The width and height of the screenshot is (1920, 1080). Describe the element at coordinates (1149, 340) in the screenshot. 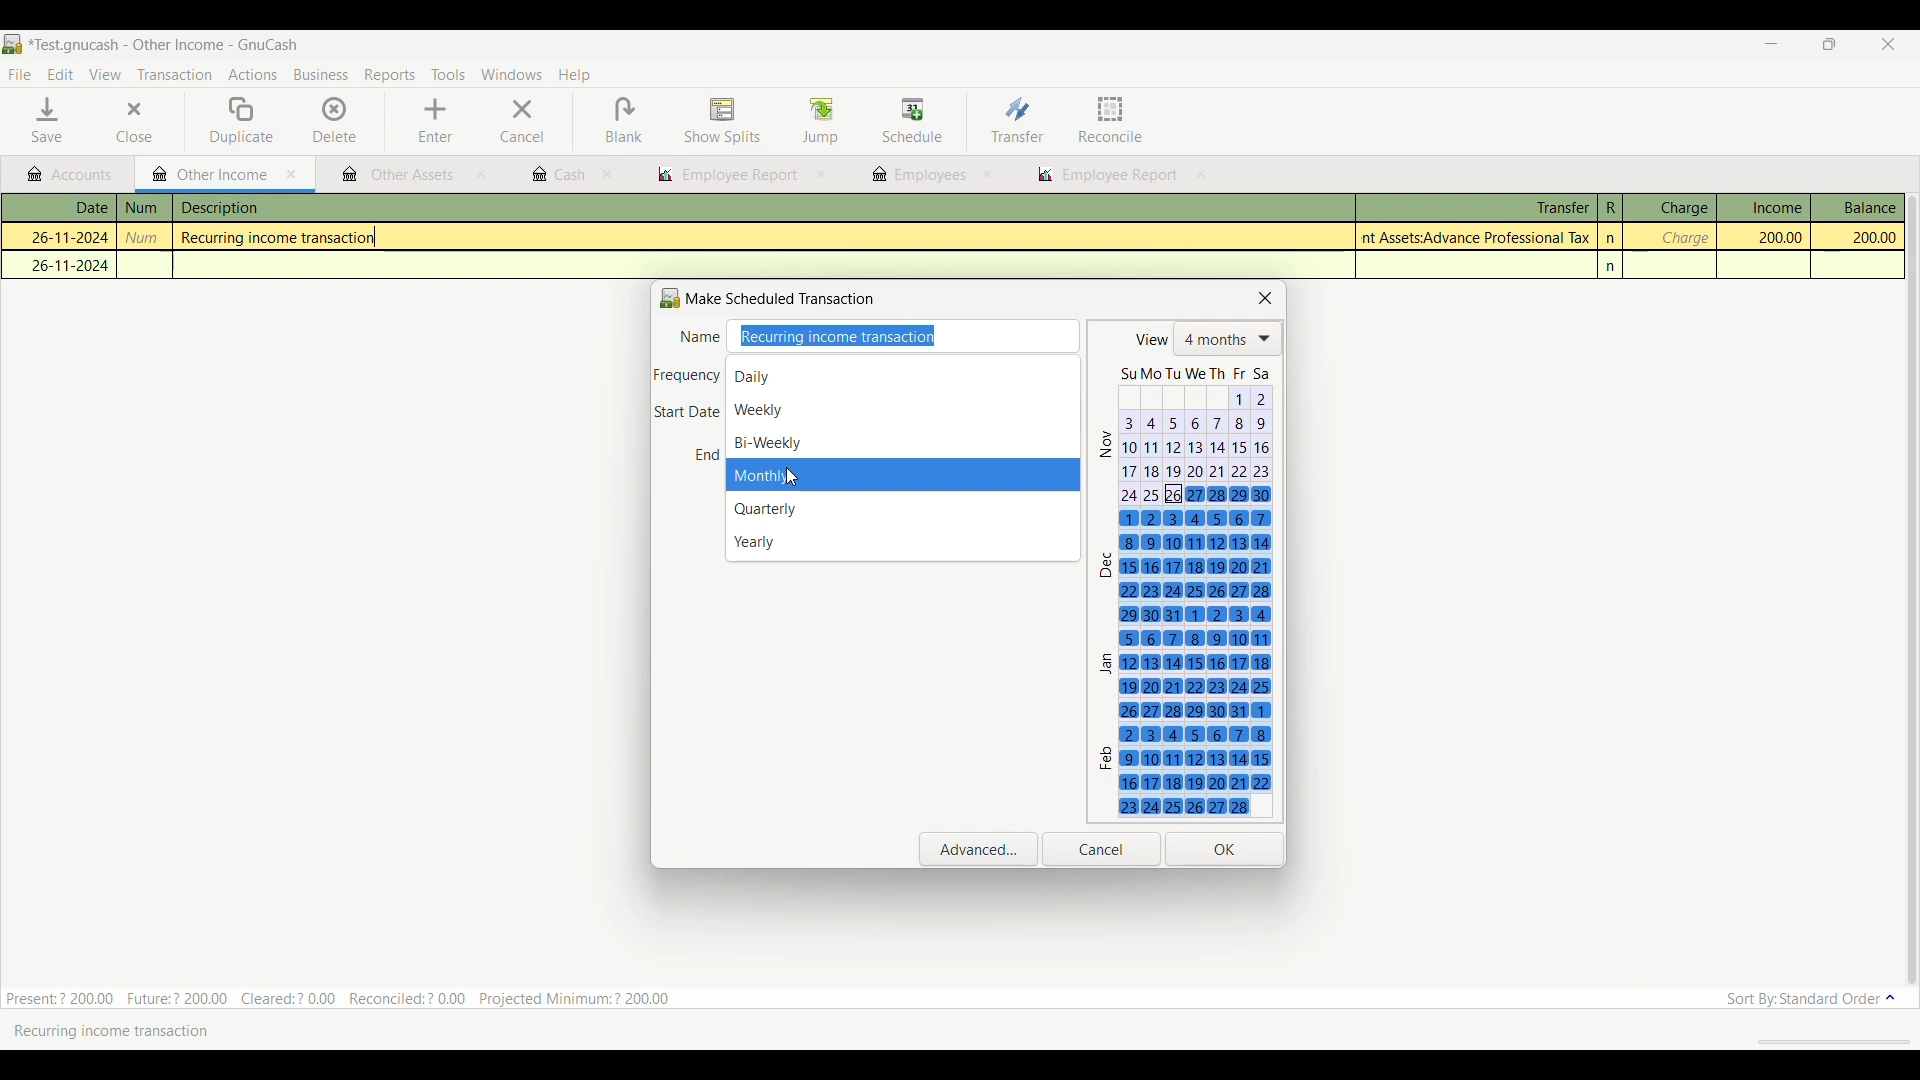

I see `view` at that location.